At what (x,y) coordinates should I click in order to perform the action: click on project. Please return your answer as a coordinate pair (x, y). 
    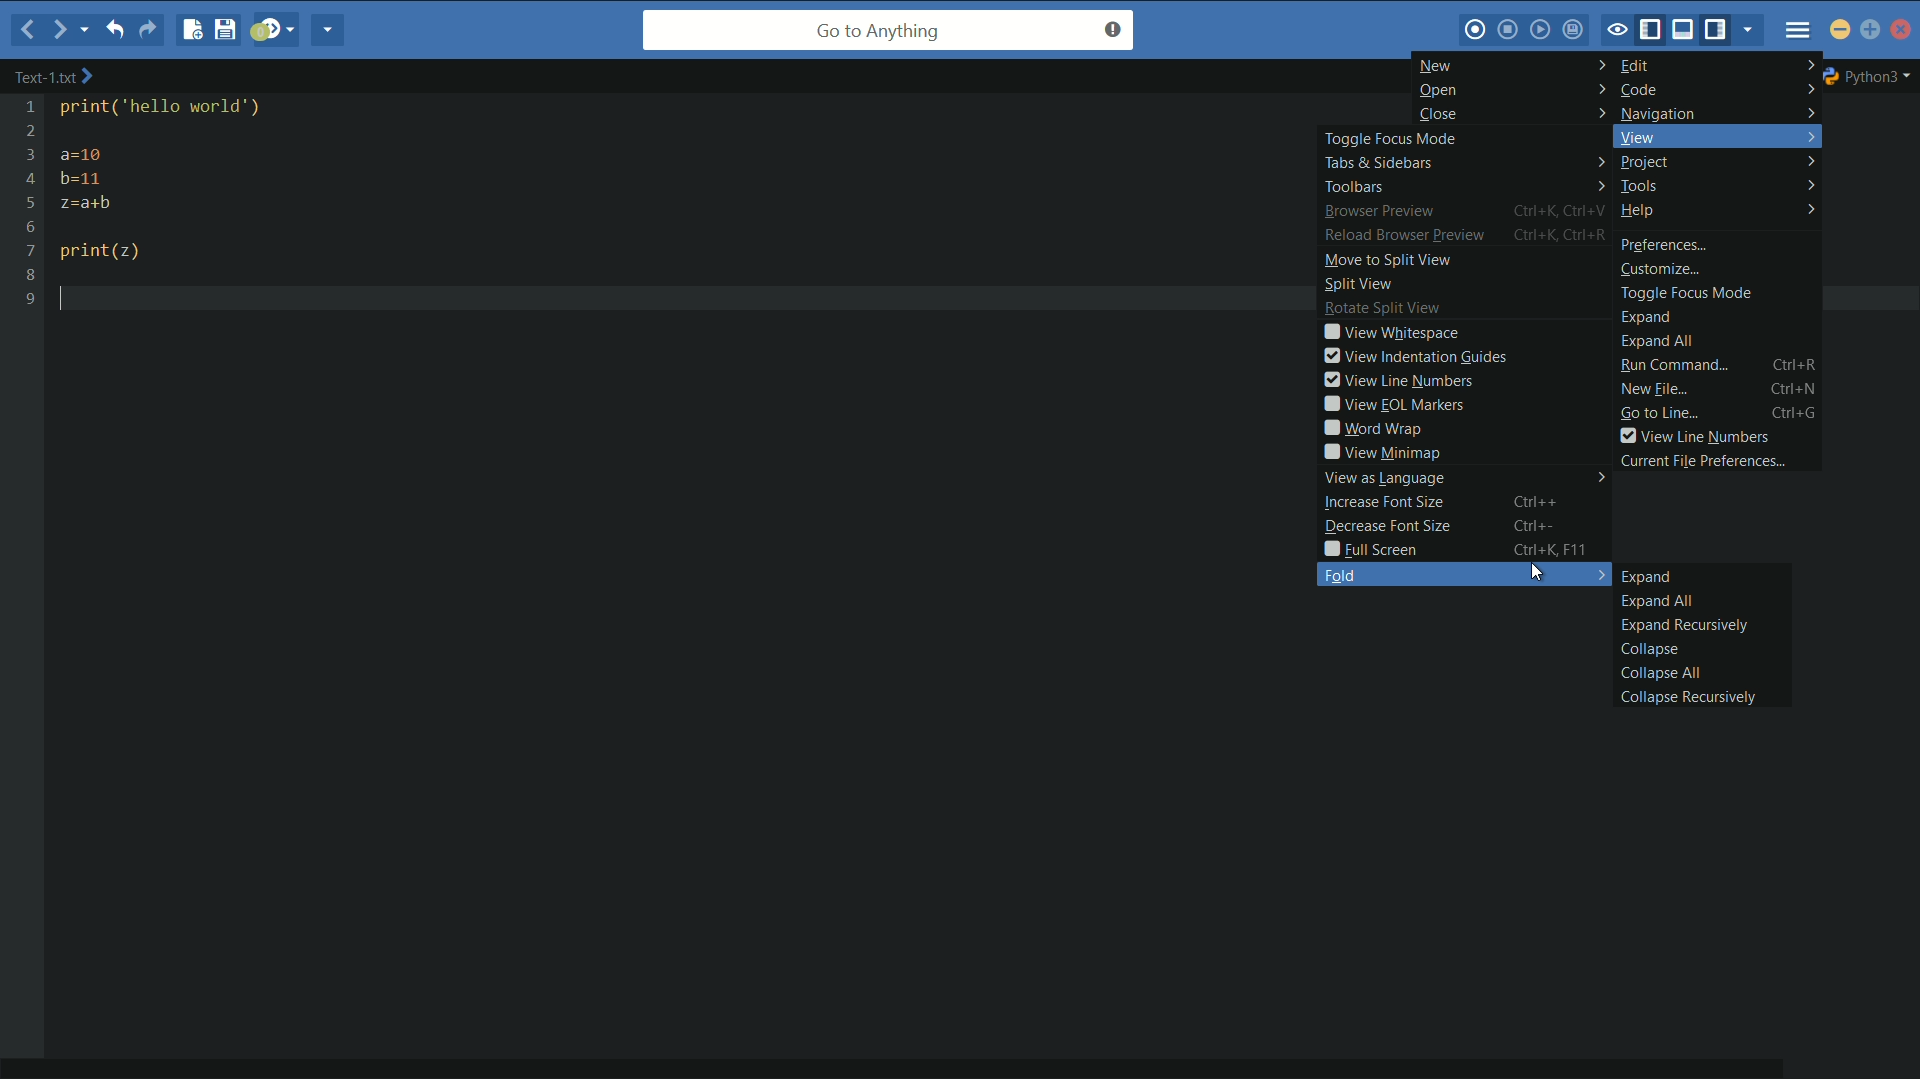
    Looking at the image, I should click on (1719, 164).